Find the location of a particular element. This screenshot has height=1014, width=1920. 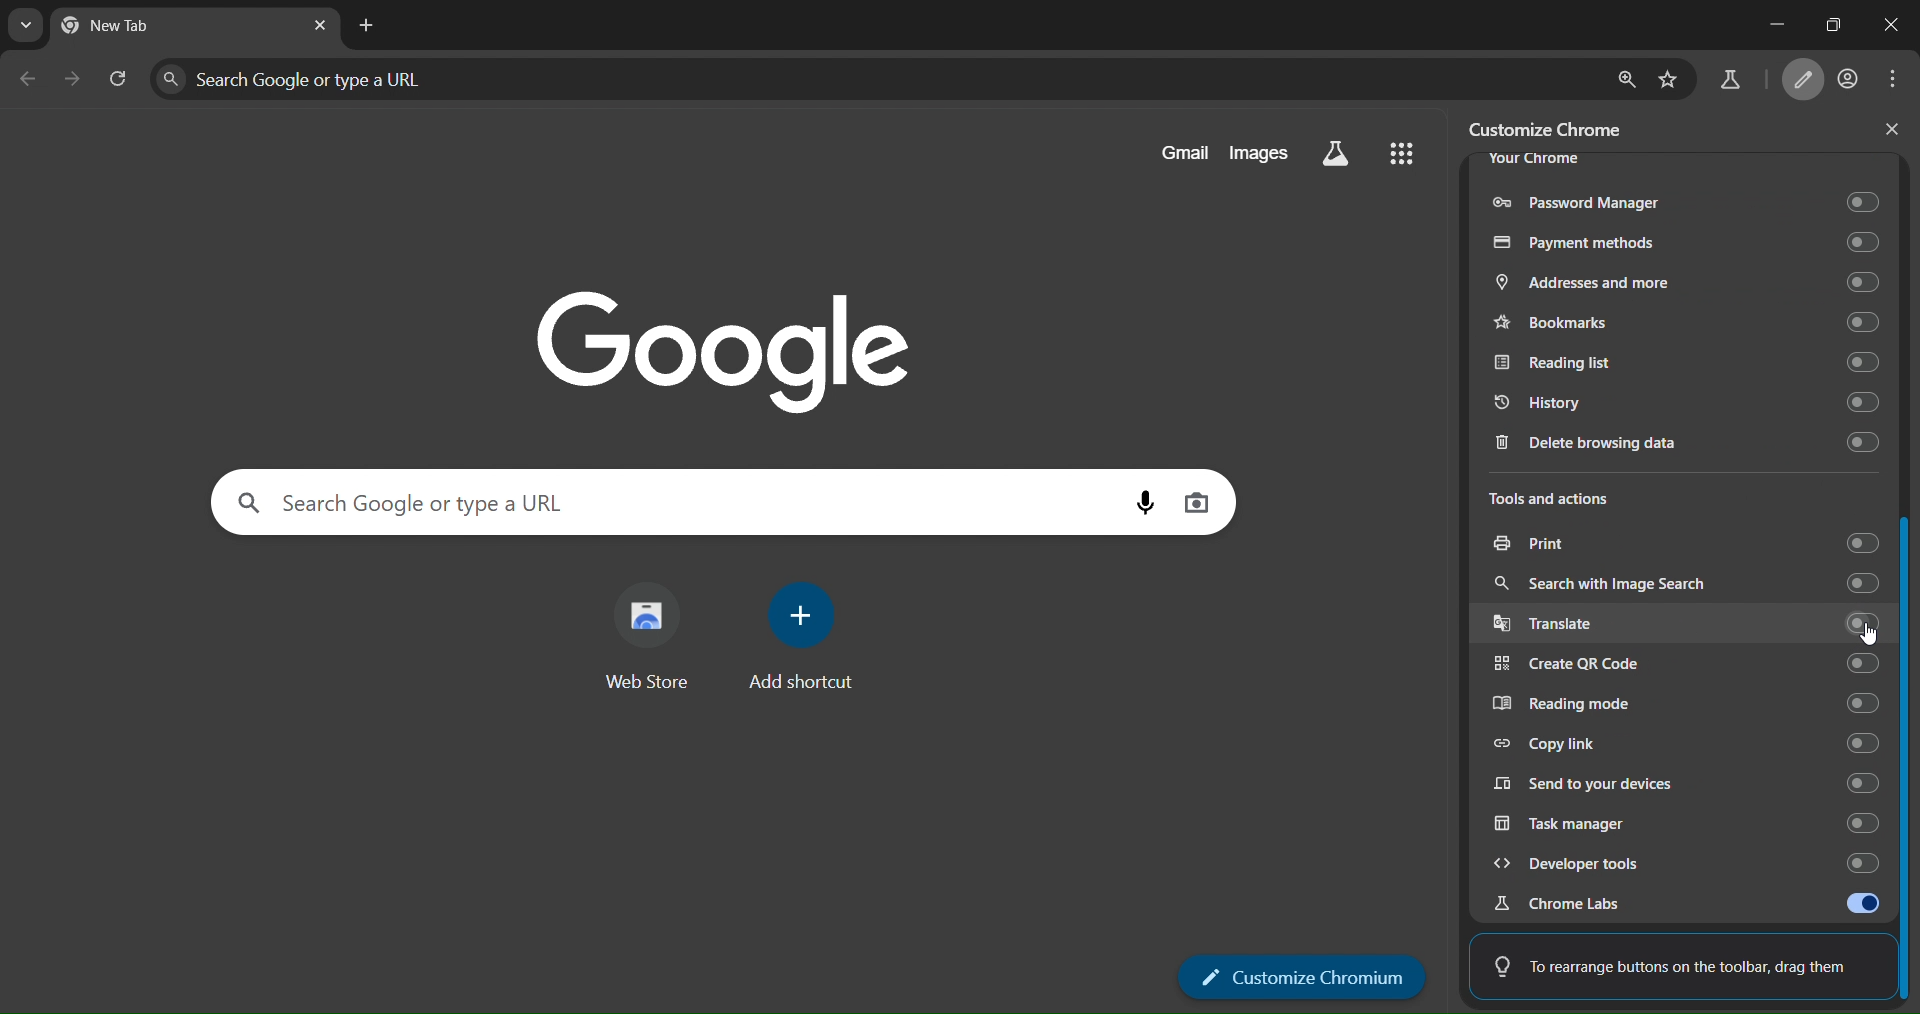

menu is located at coordinates (1402, 156).